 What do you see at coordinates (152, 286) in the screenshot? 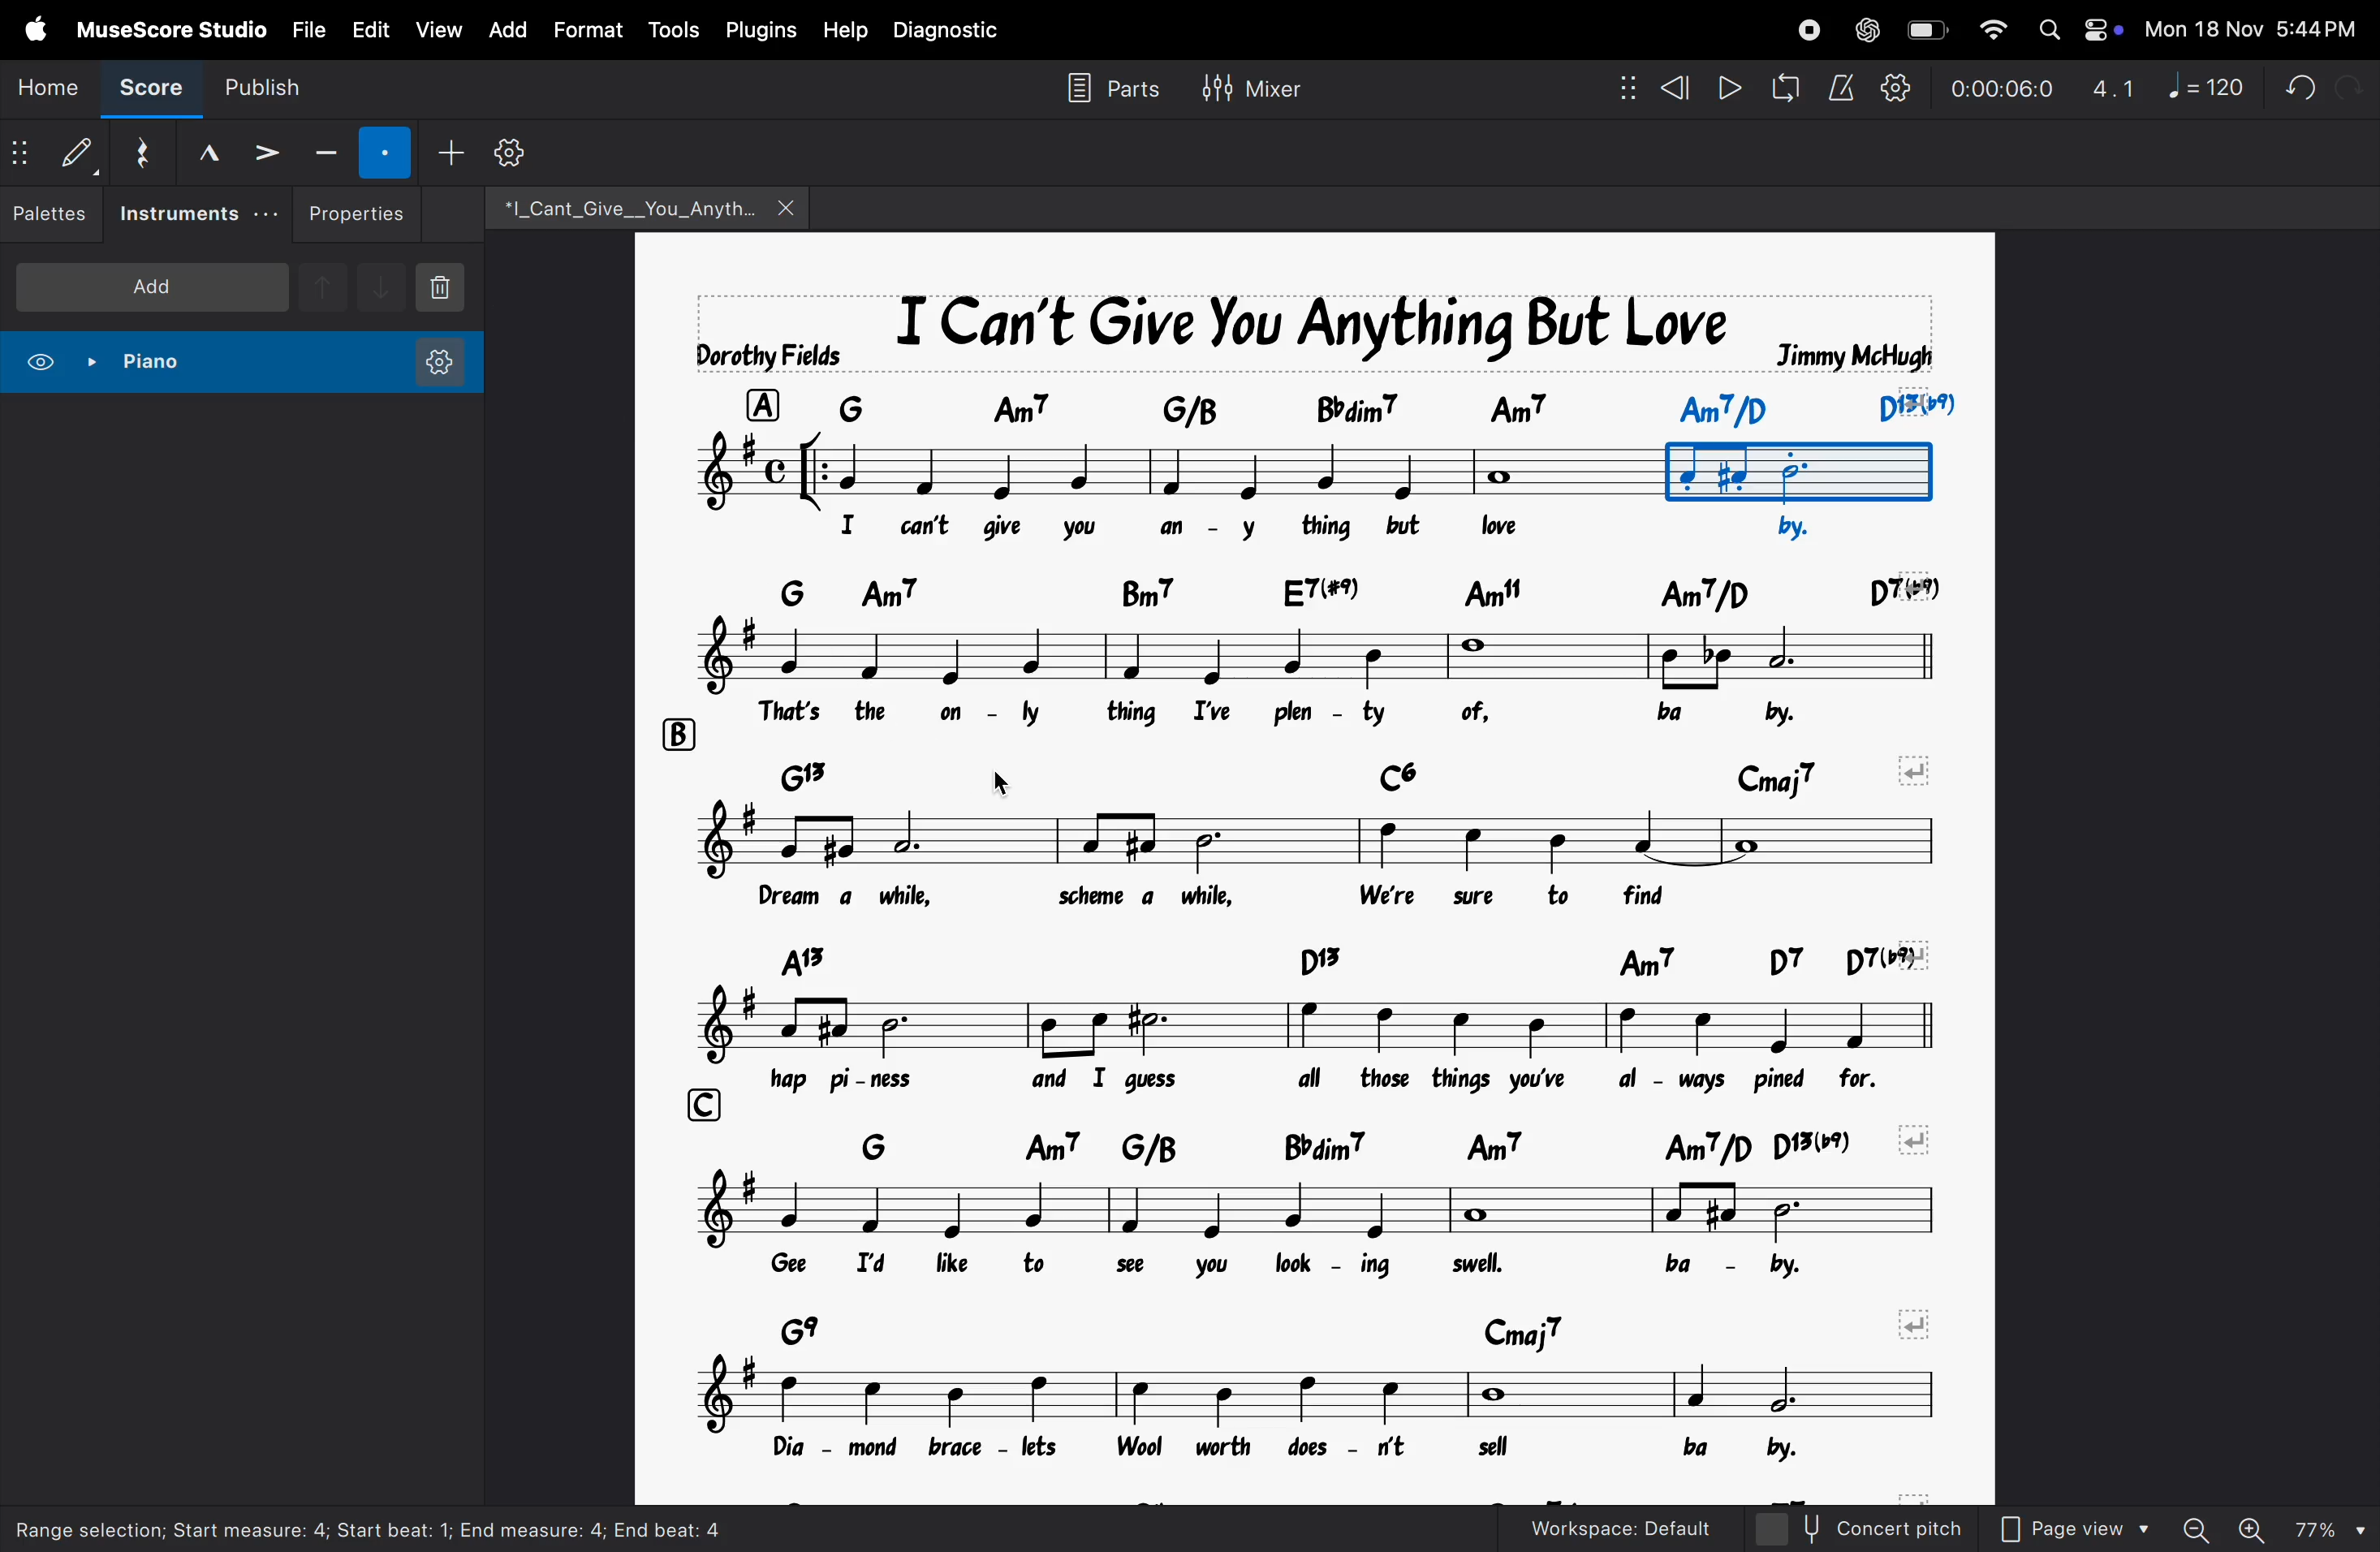
I see `add` at bounding box center [152, 286].